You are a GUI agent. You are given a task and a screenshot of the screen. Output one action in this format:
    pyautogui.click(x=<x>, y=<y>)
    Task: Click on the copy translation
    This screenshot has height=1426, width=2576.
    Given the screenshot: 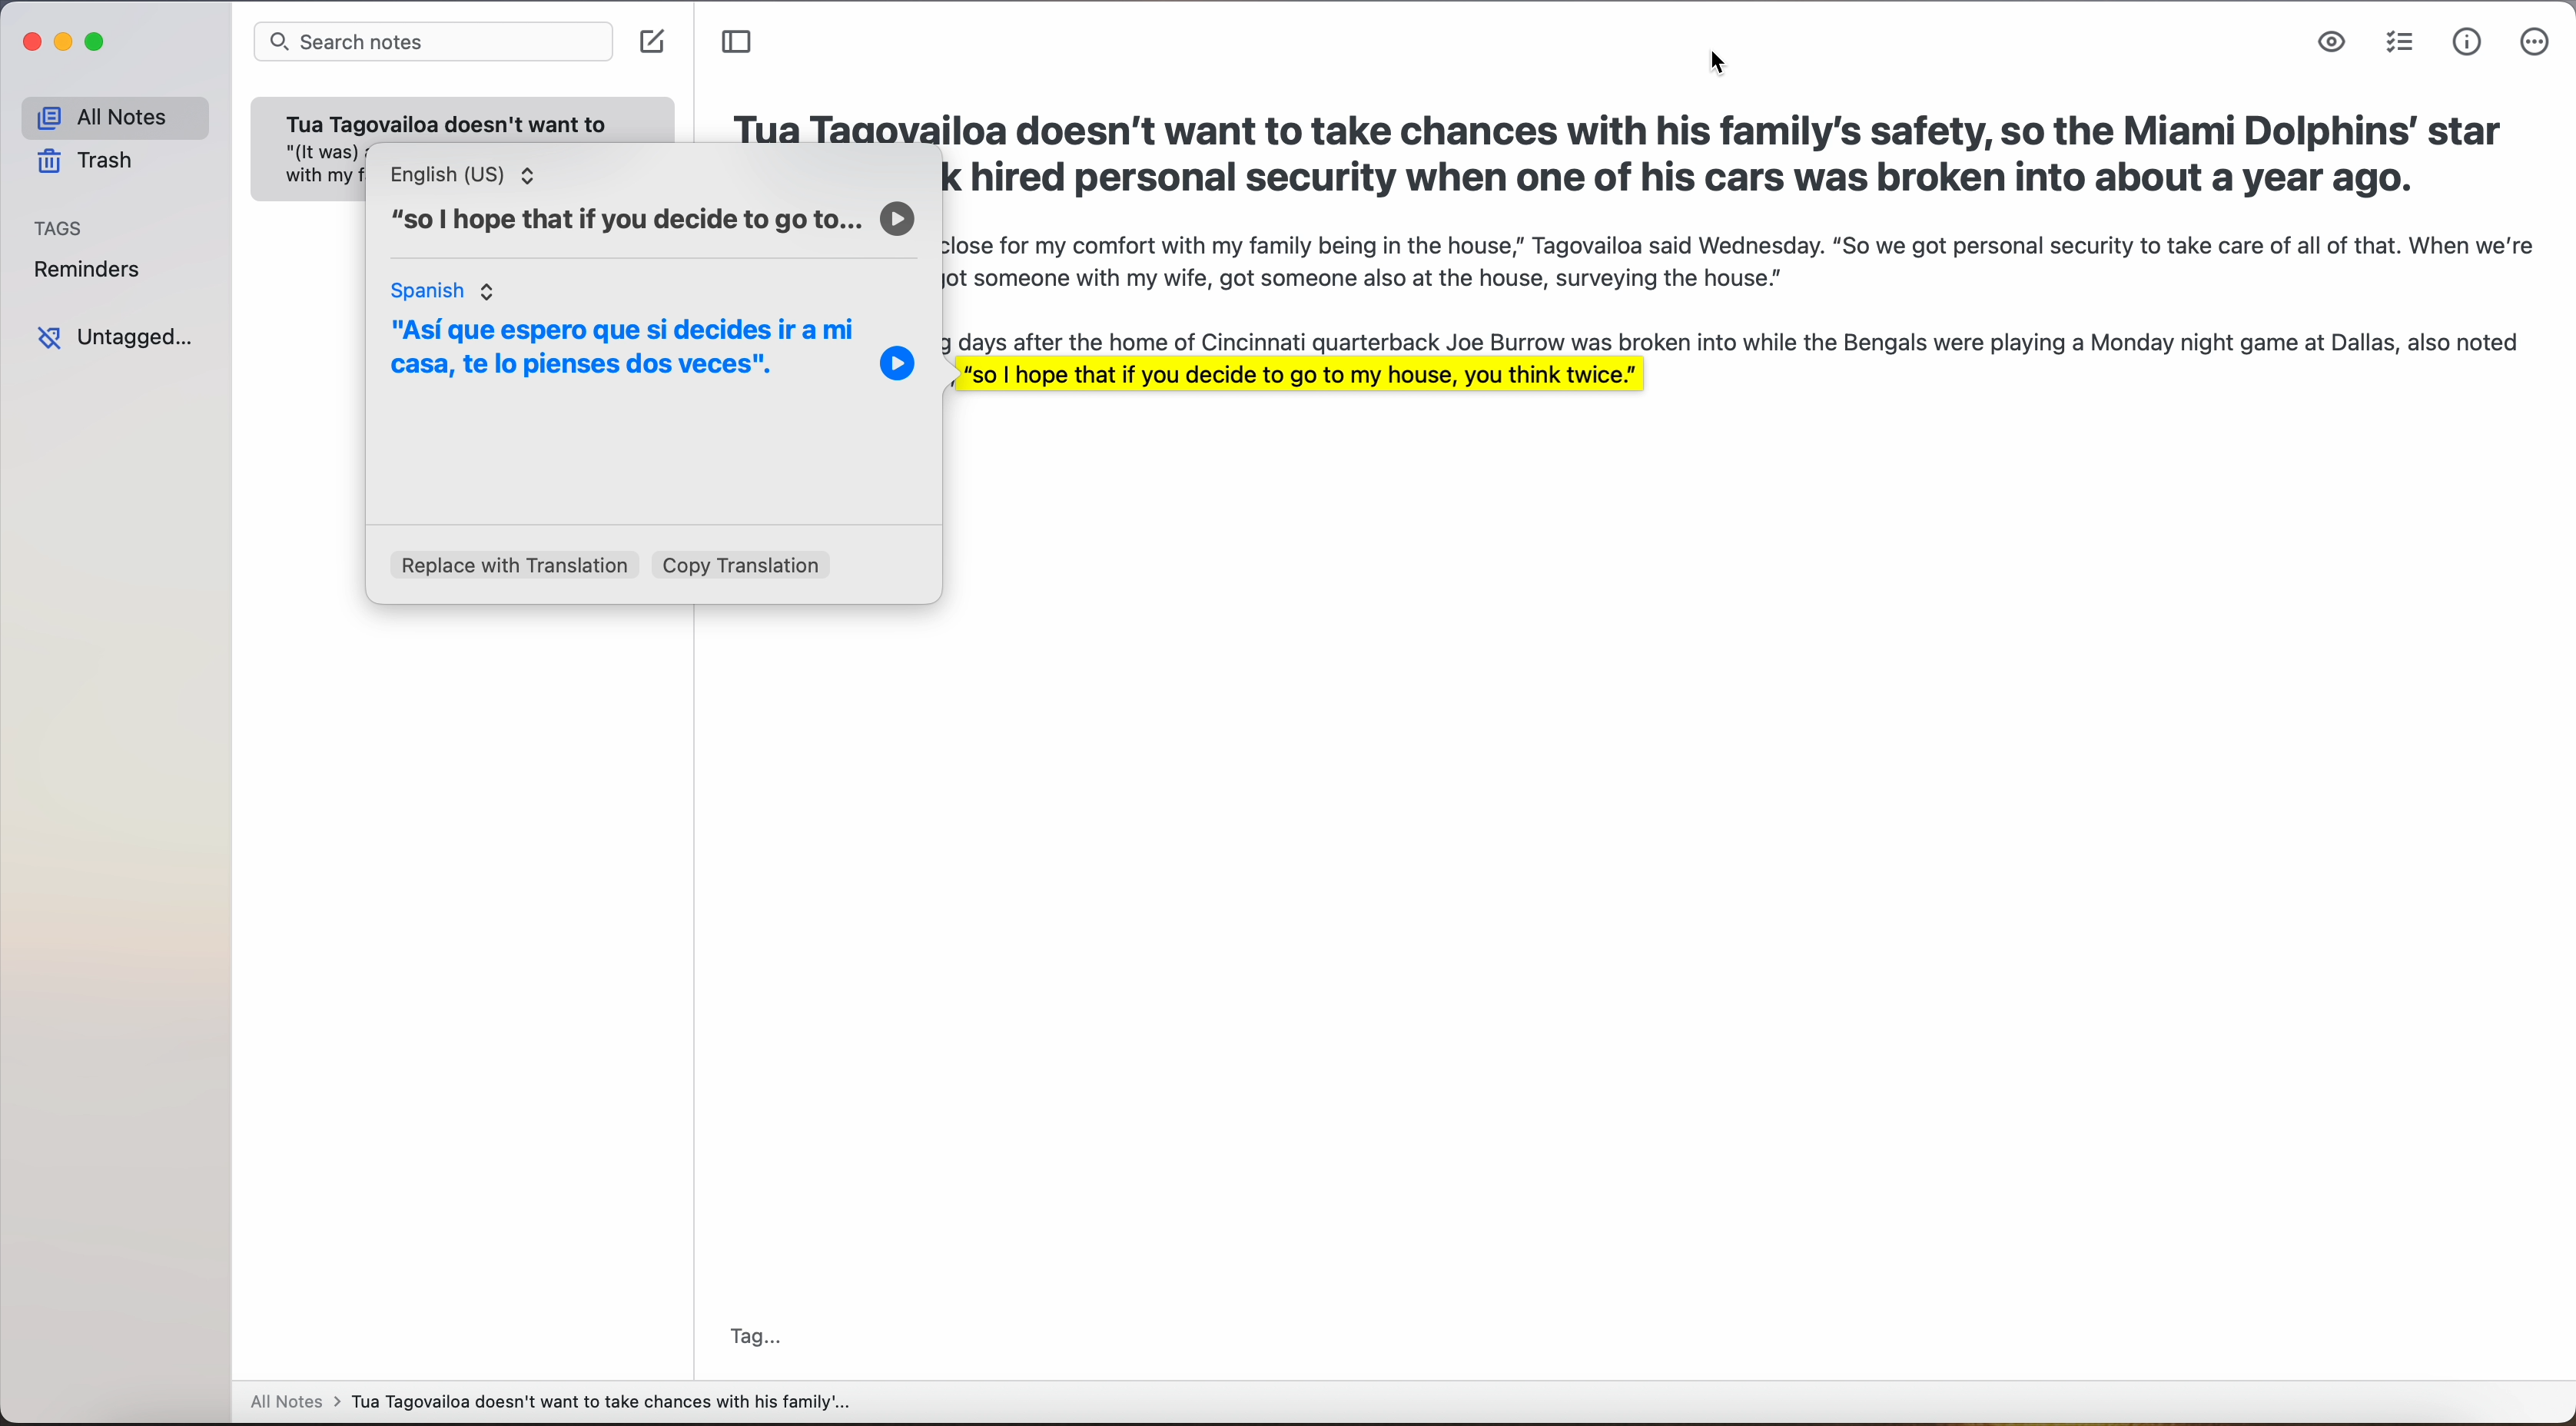 What is the action you would take?
    pyautogui.click(x=753, y=569)
    